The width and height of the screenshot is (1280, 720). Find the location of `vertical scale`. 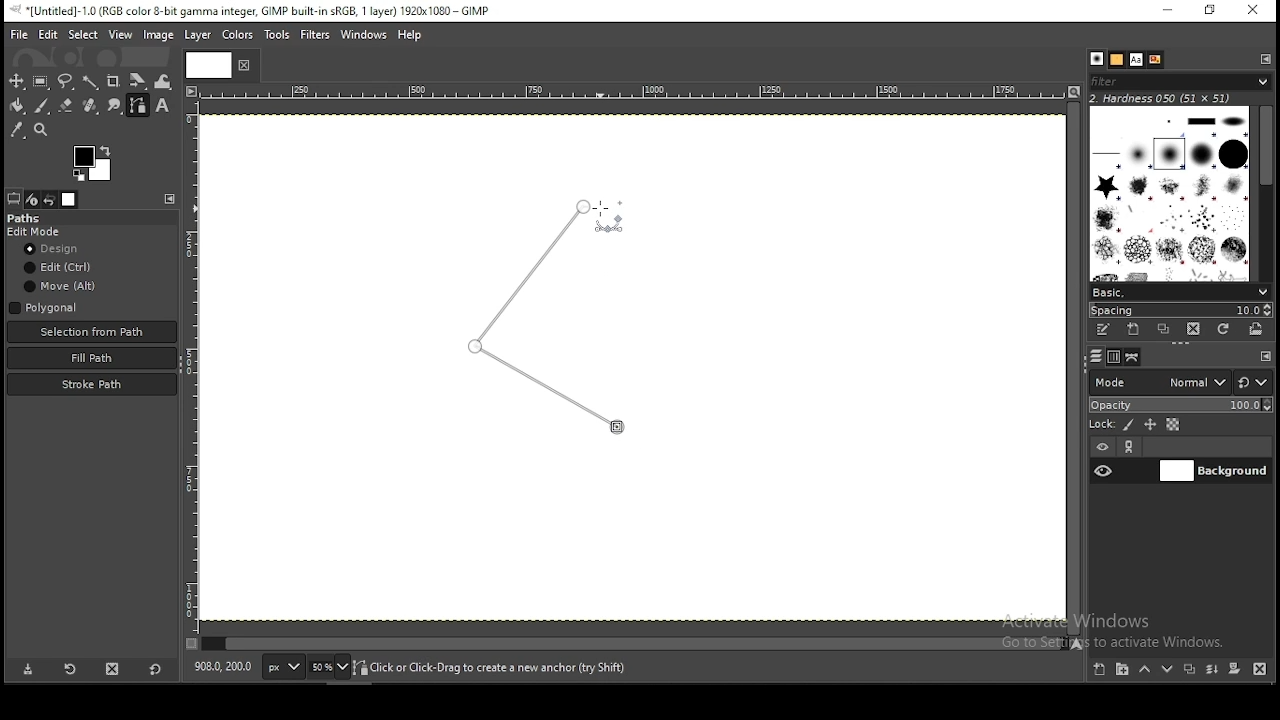

vertical scale is located at coordinates (191, 373).